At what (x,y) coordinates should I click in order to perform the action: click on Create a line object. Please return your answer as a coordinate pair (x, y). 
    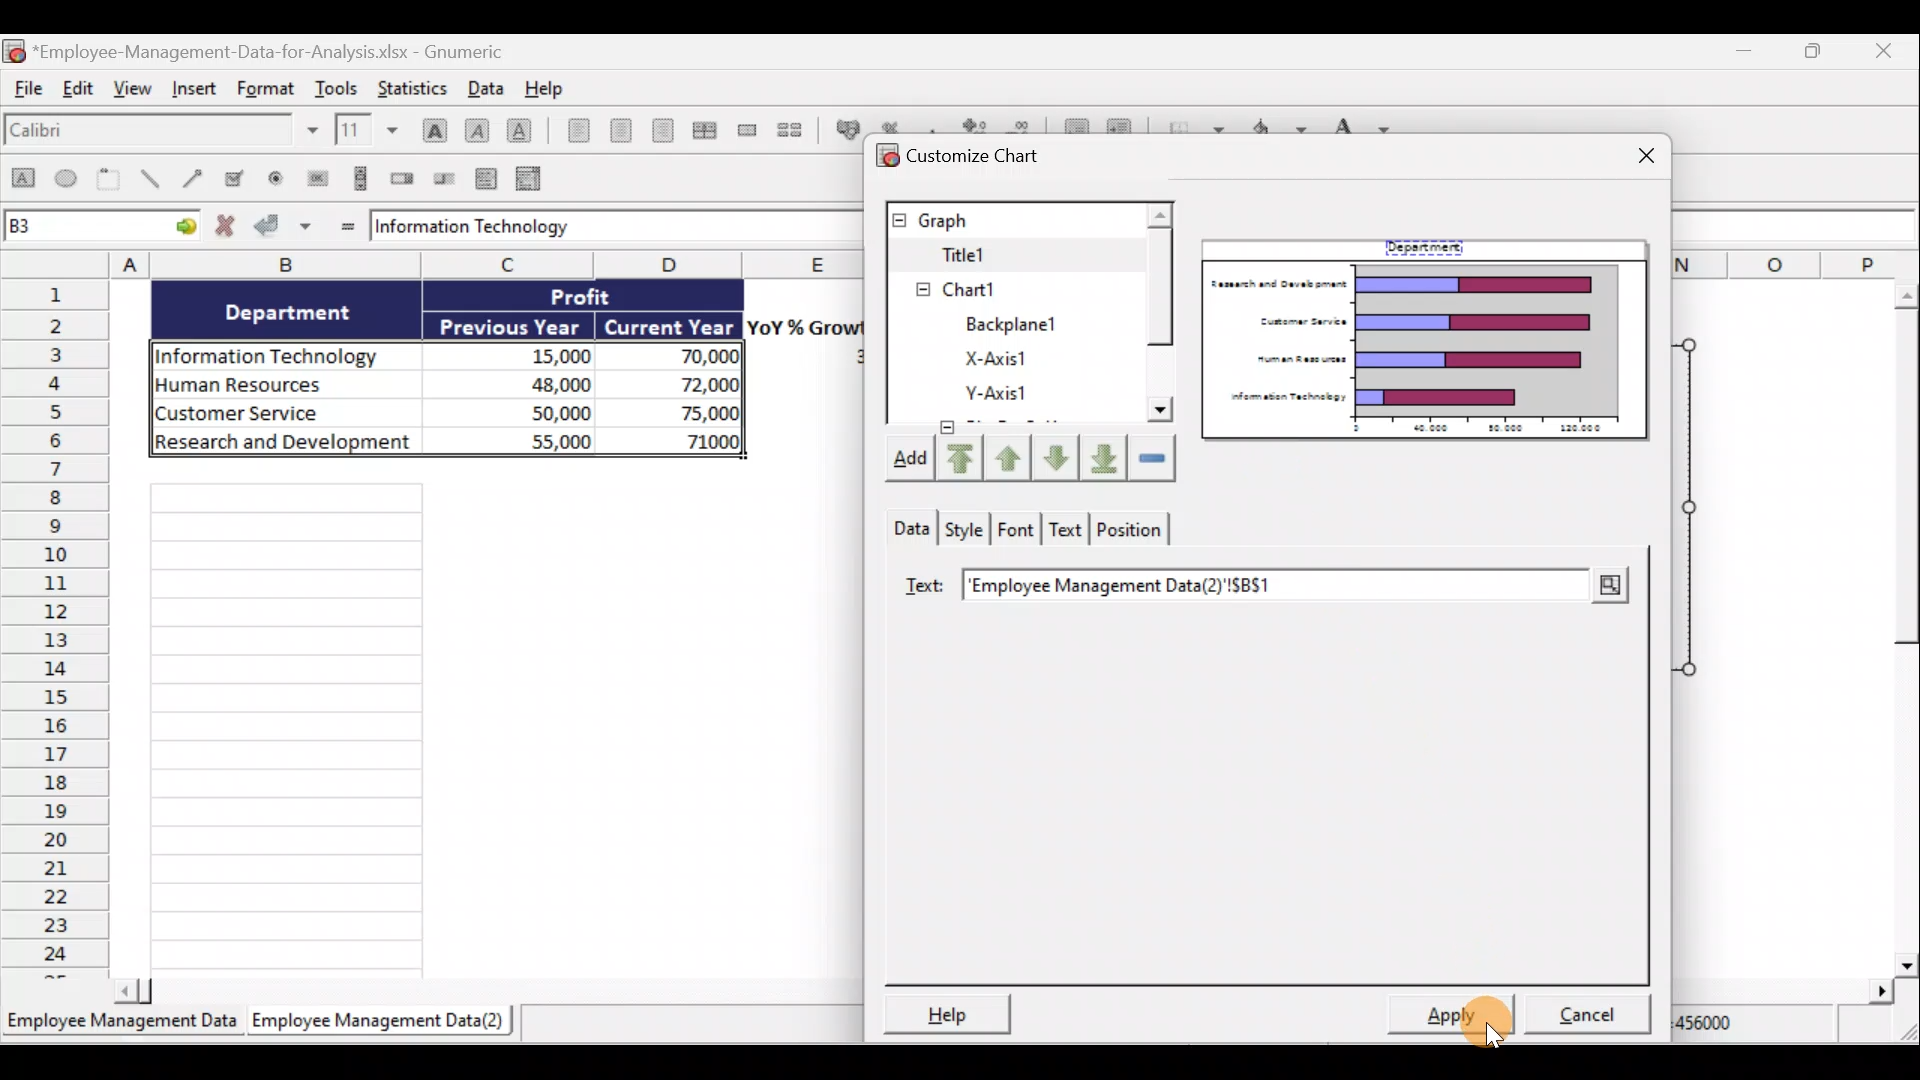
    Looking at the image, I should click on (149, 181).